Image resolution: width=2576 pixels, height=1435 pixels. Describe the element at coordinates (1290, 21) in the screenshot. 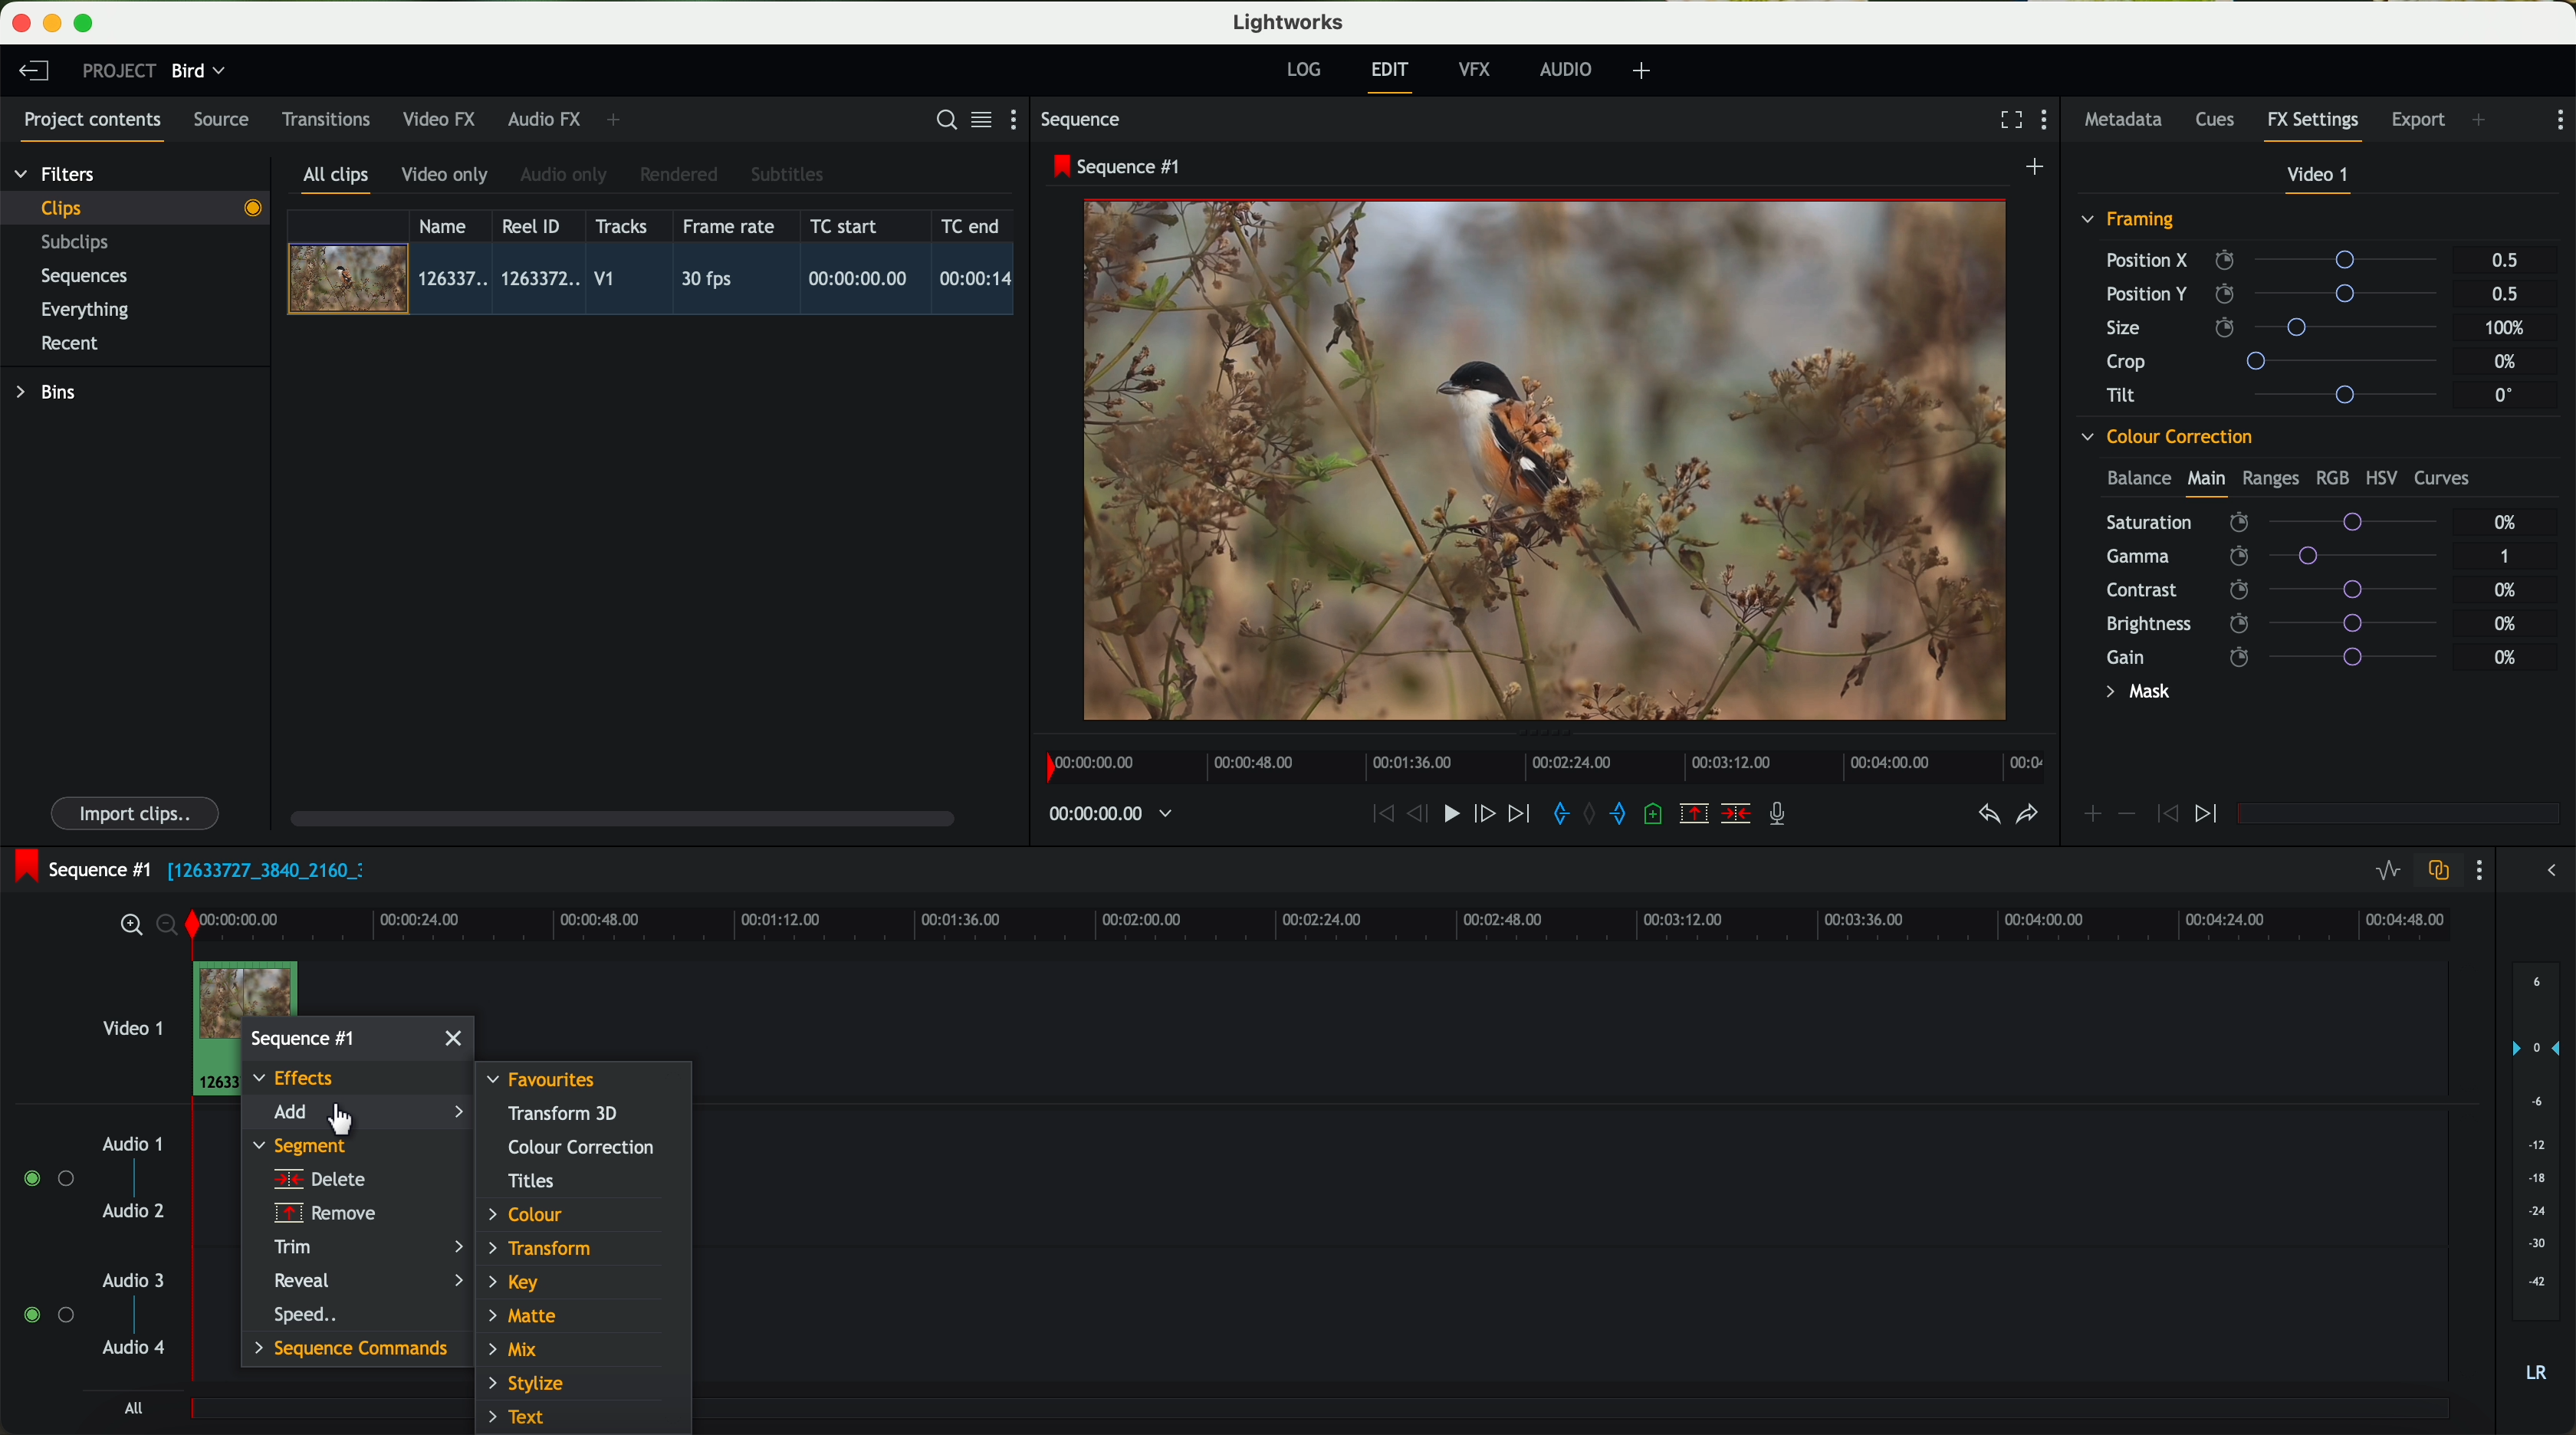

I see `Lightworks` at that location.